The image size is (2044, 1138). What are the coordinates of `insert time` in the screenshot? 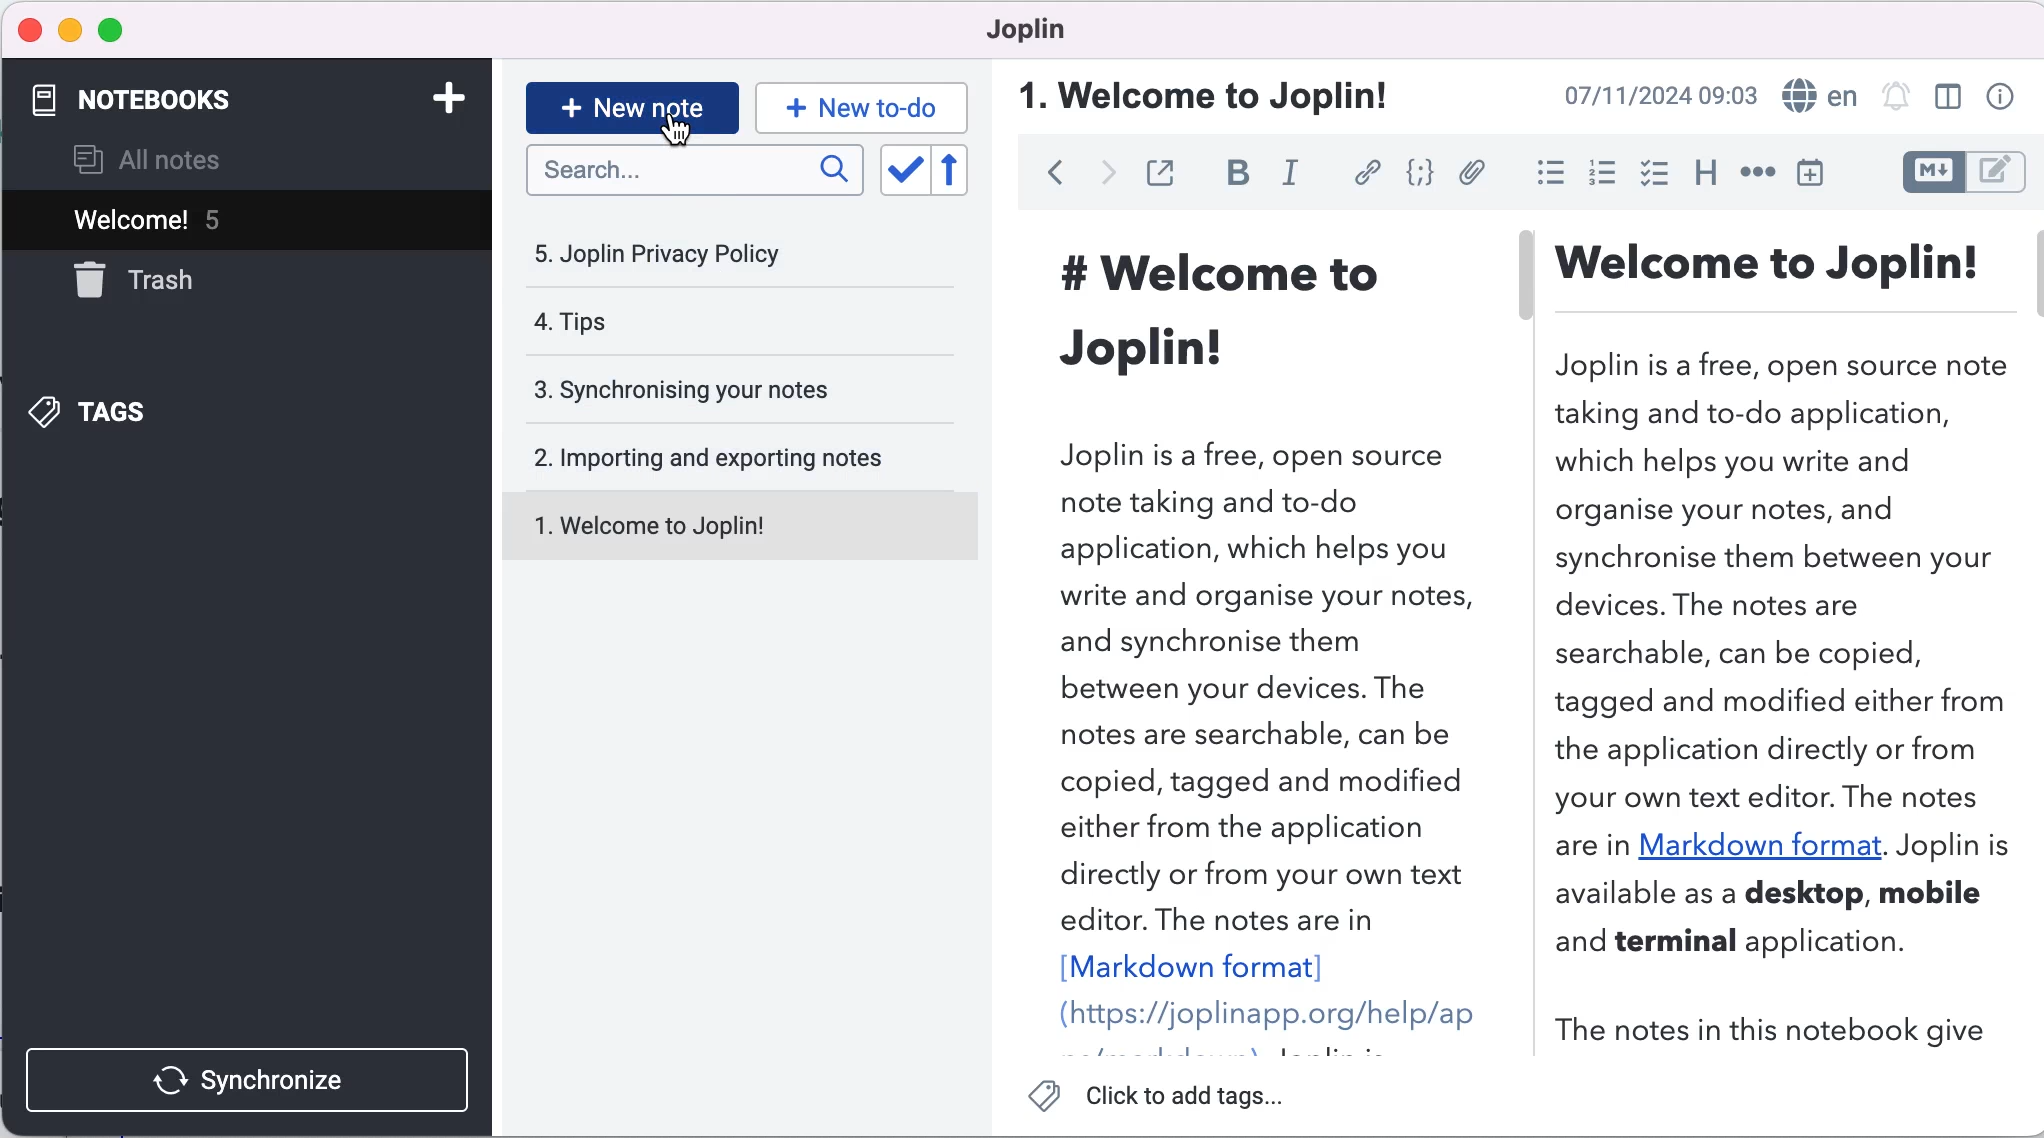 It's located at (1823, 172).